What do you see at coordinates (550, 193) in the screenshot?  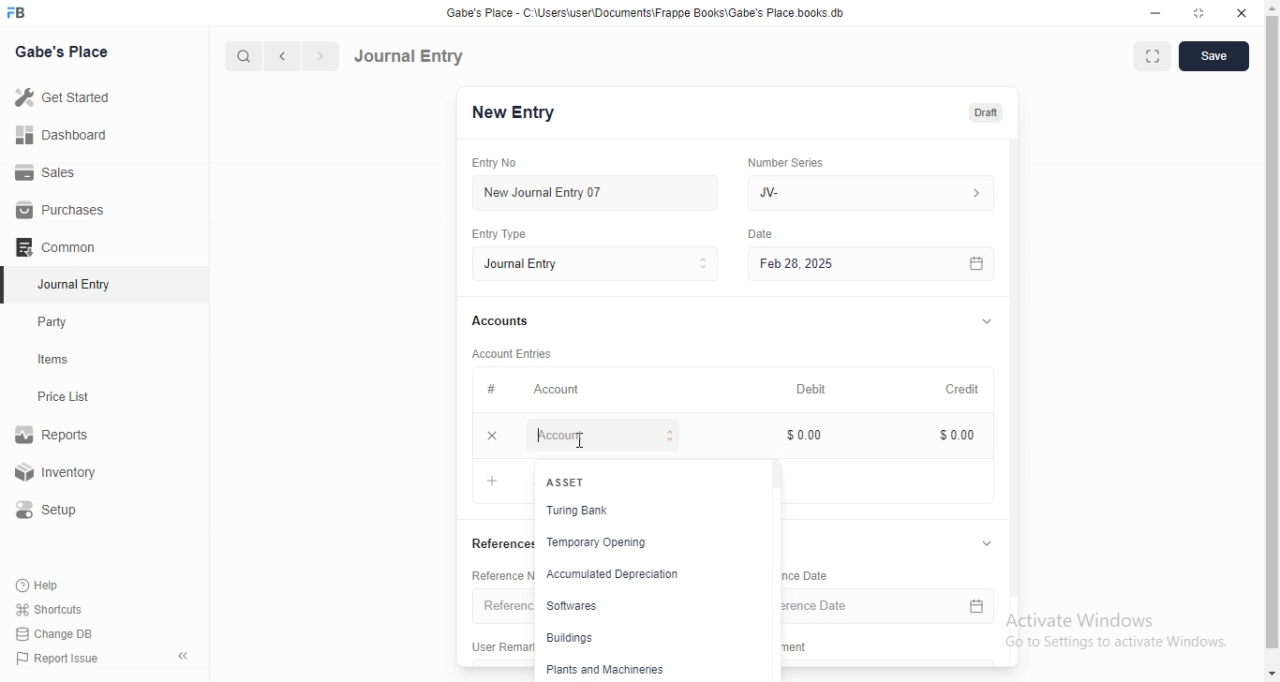 I see `New Journal Entry 07` at bounding box center [550, 193].